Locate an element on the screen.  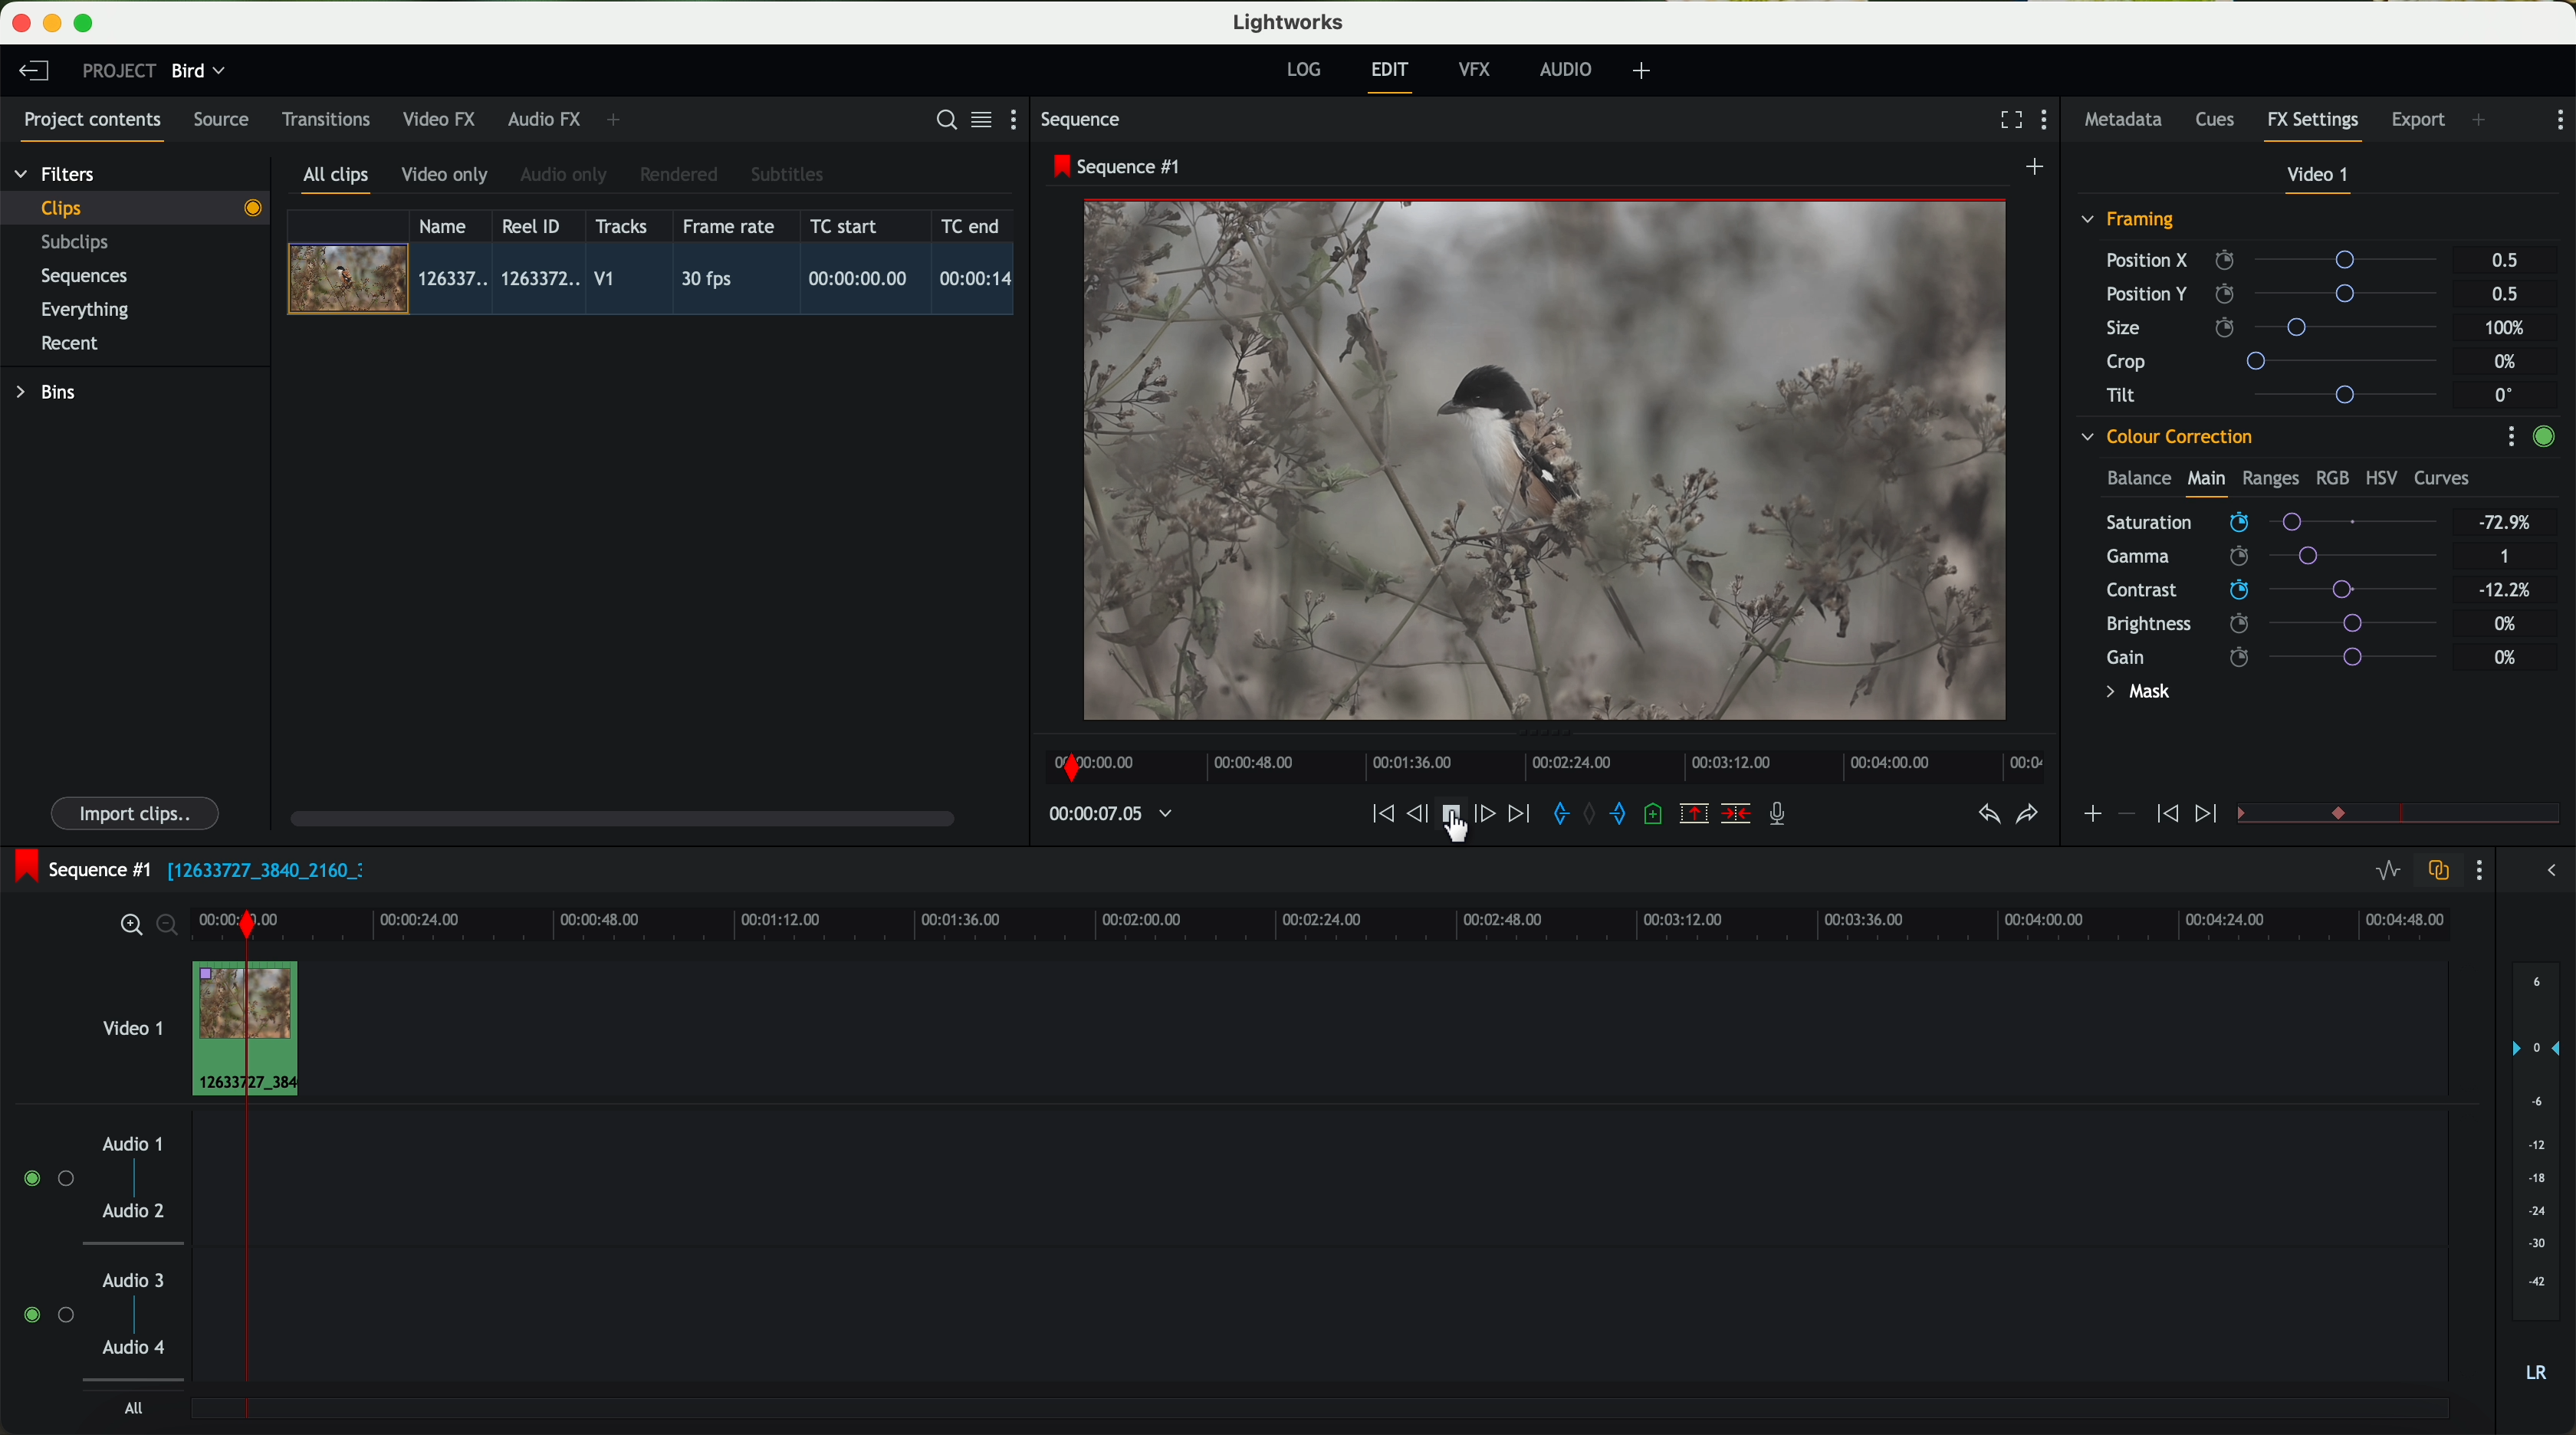
black is located at coordinates (258, 868).